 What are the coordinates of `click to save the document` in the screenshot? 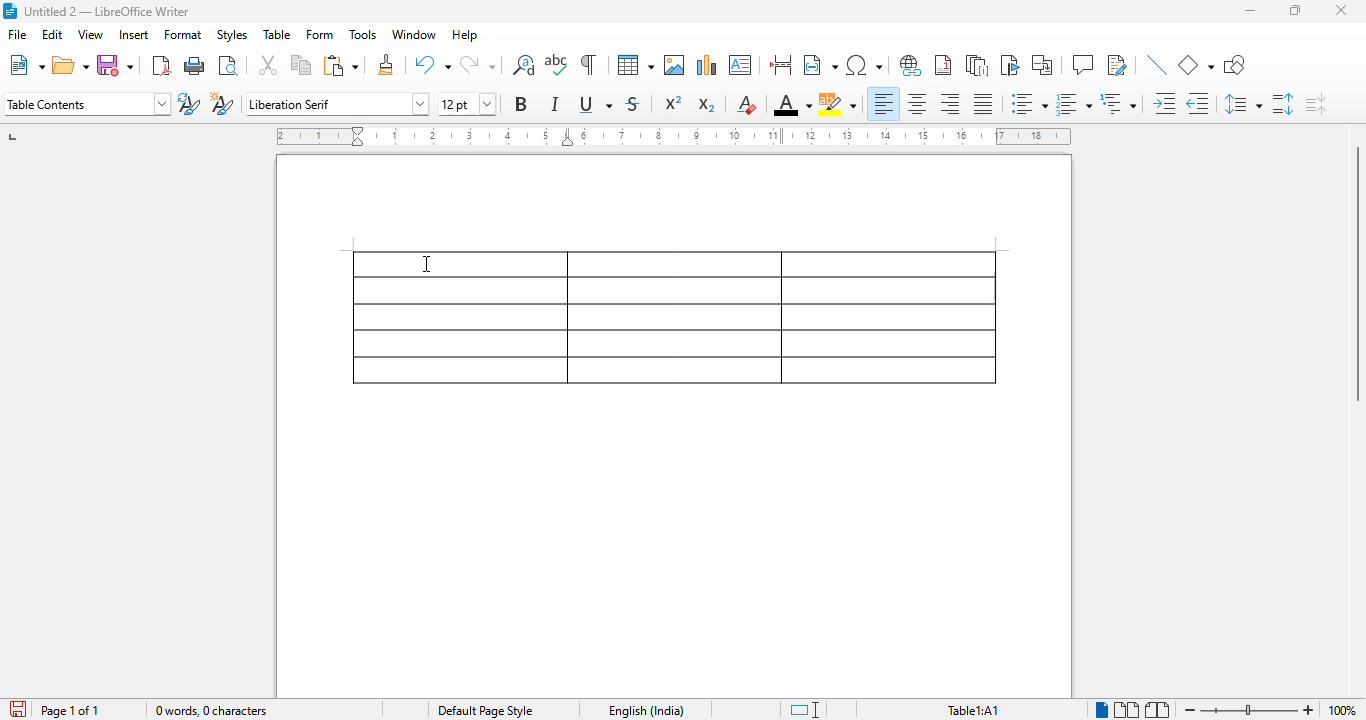 It's located at (19, 709).